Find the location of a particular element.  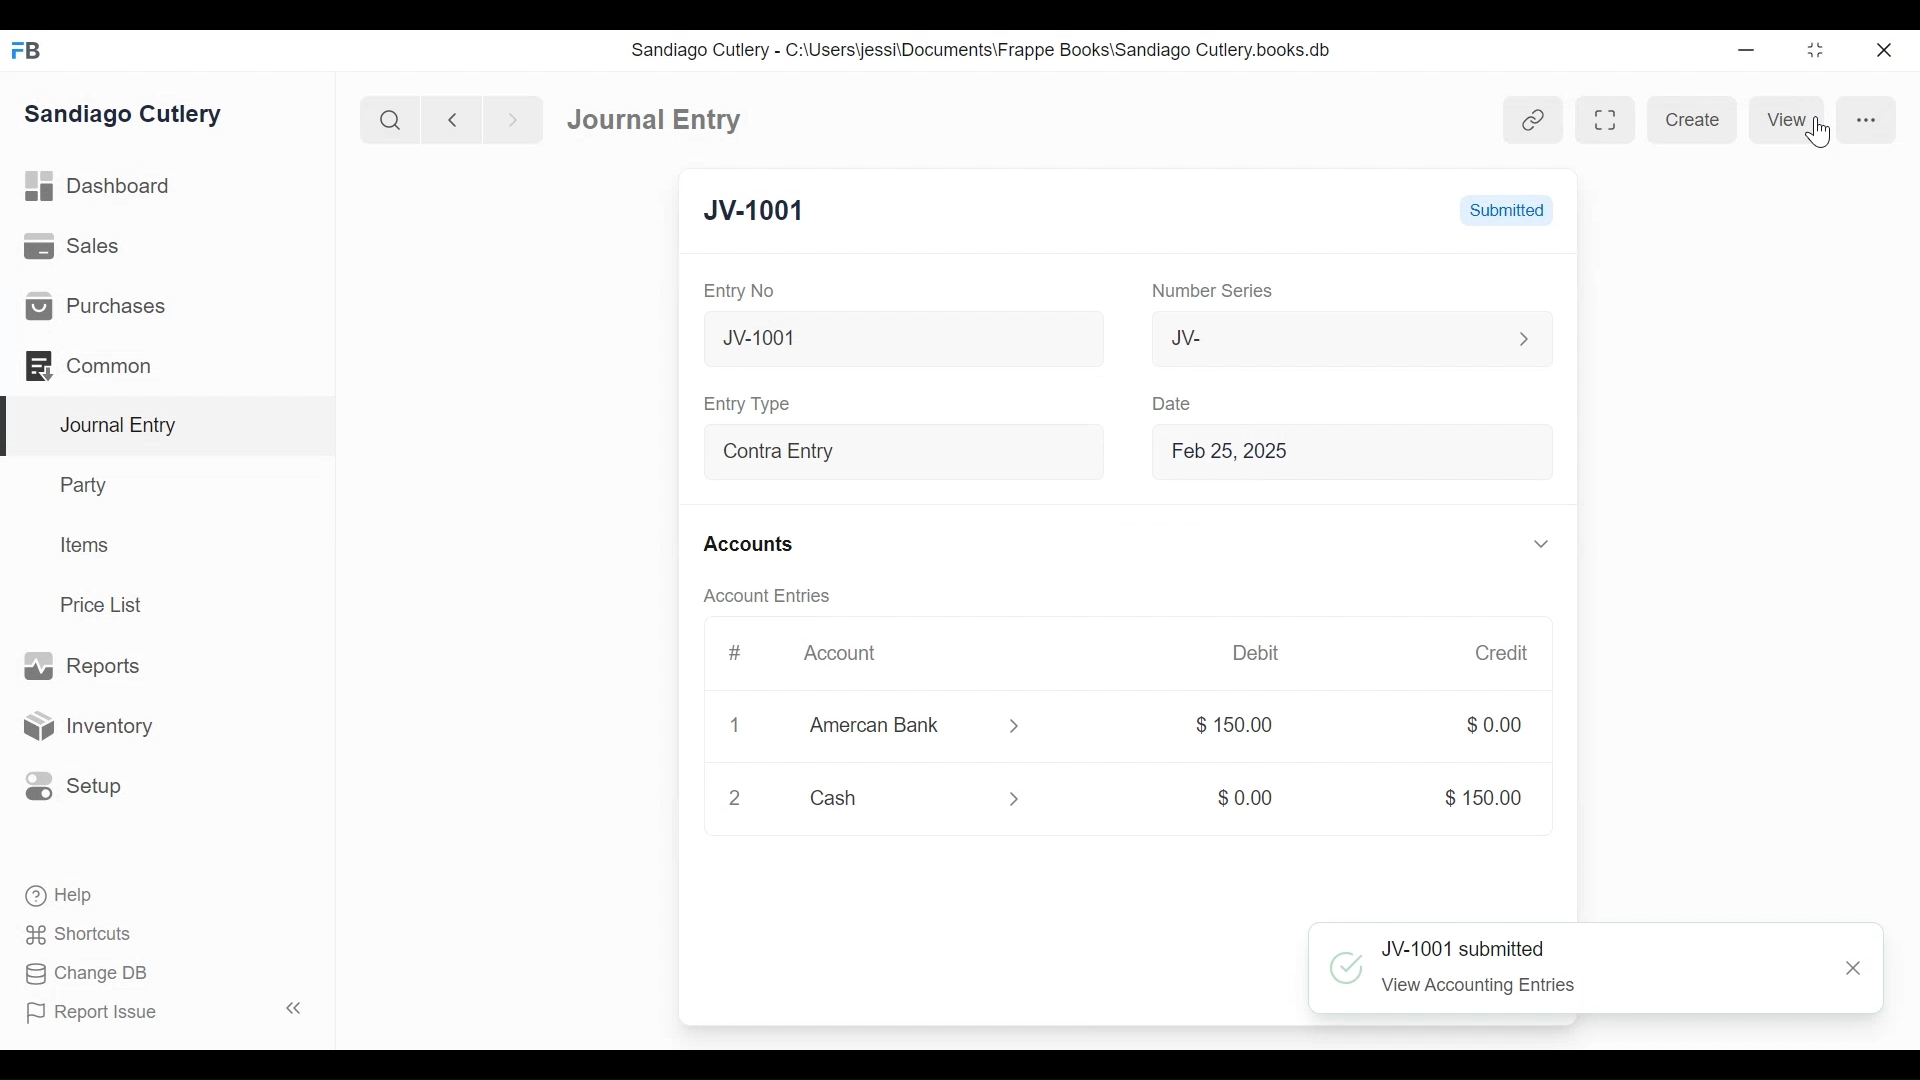

Price List is located at coordinates (108, 605).